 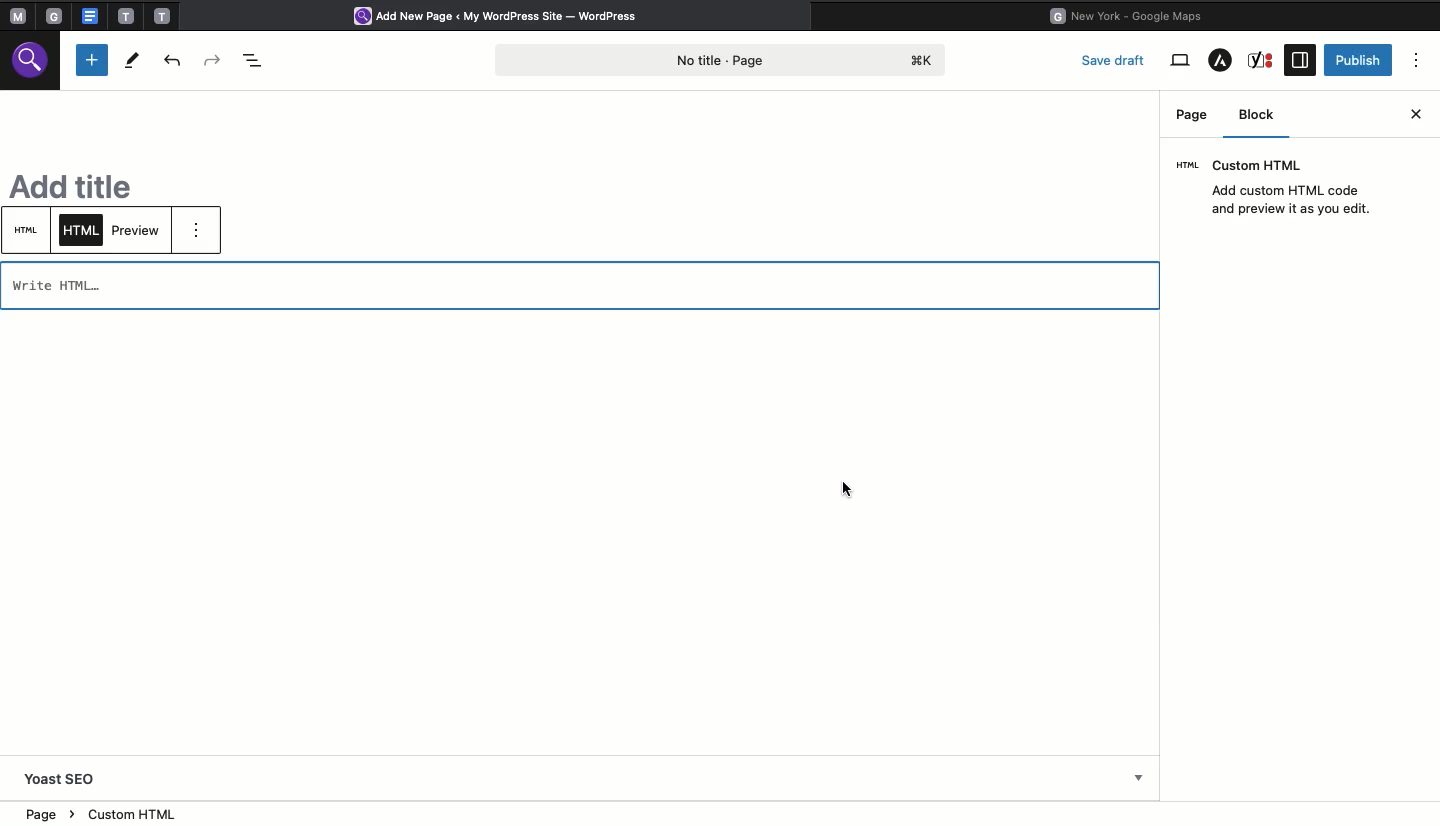 What do you see at coordinates (1133, 14) in the screenshot?
I see `Google maps` at bounding box center [1133, 14].